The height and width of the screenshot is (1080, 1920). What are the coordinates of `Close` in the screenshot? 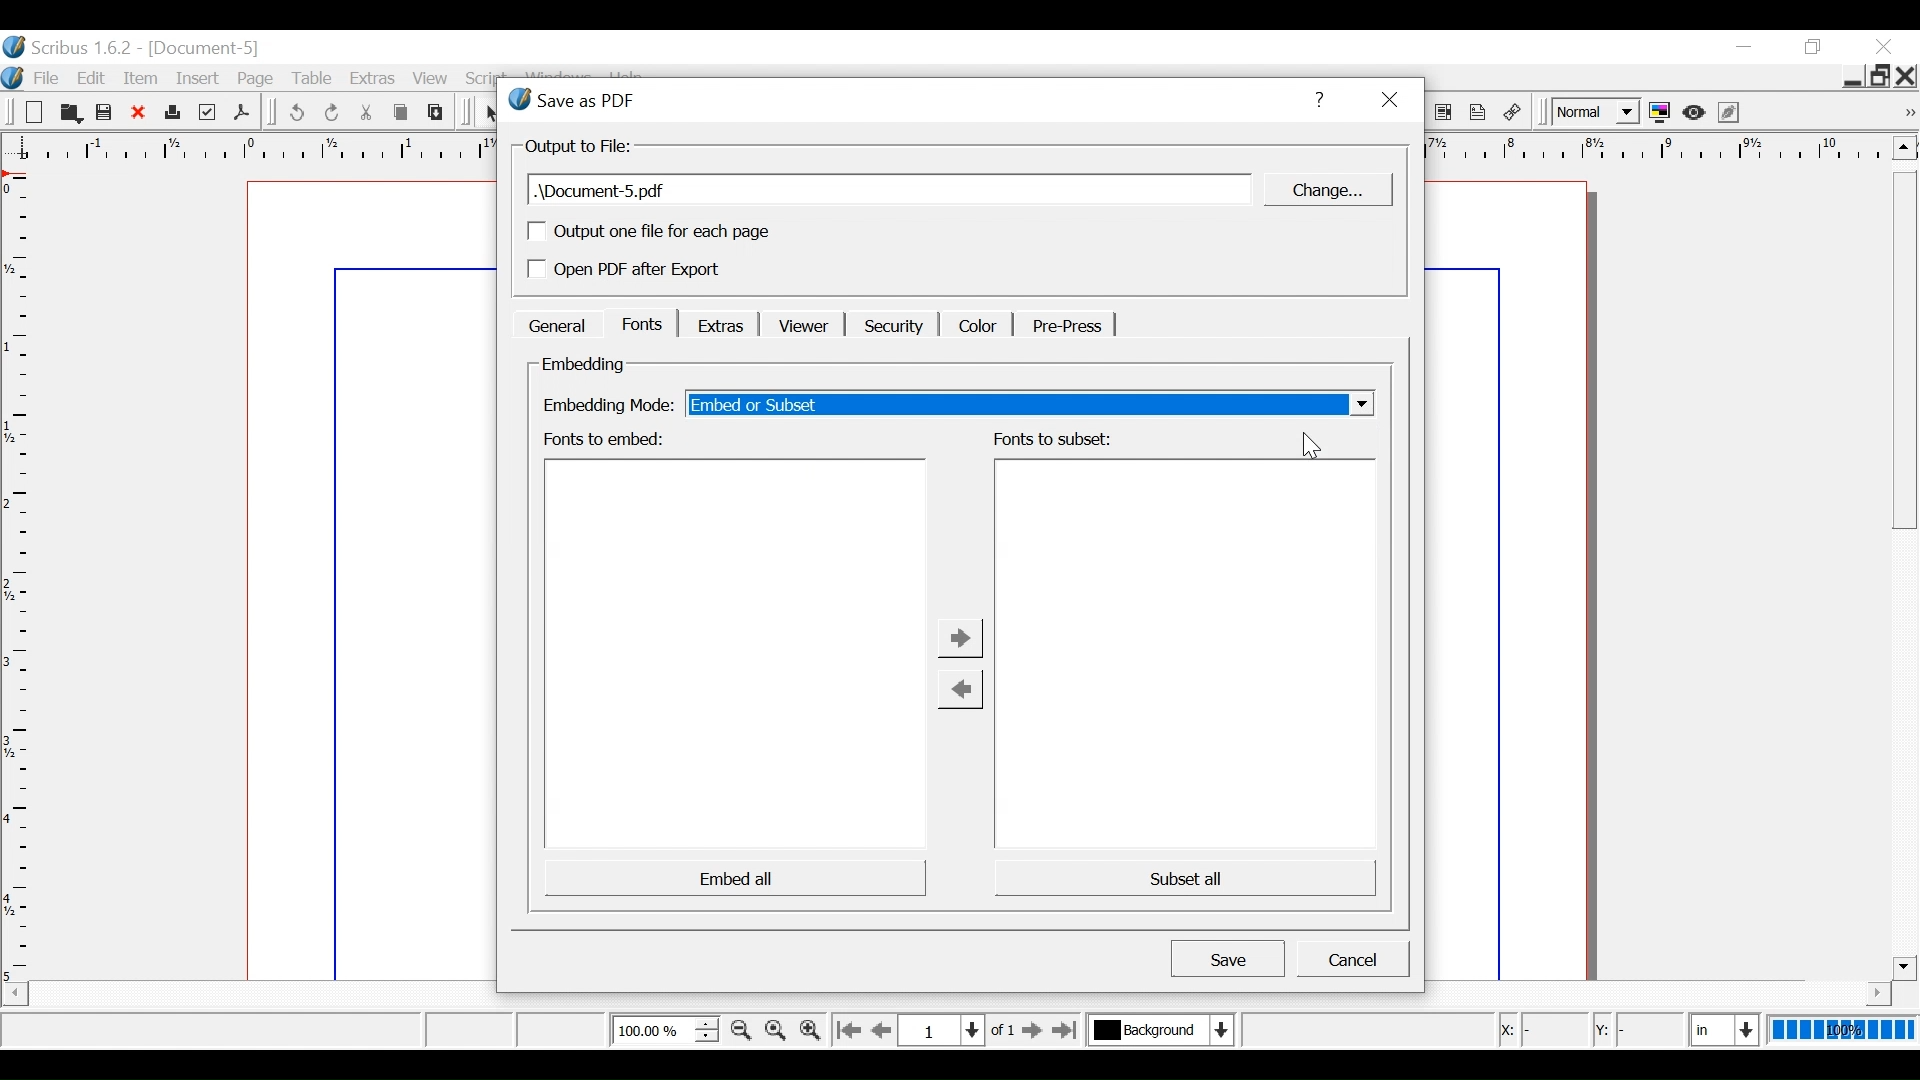 It's located at (1907, 76).